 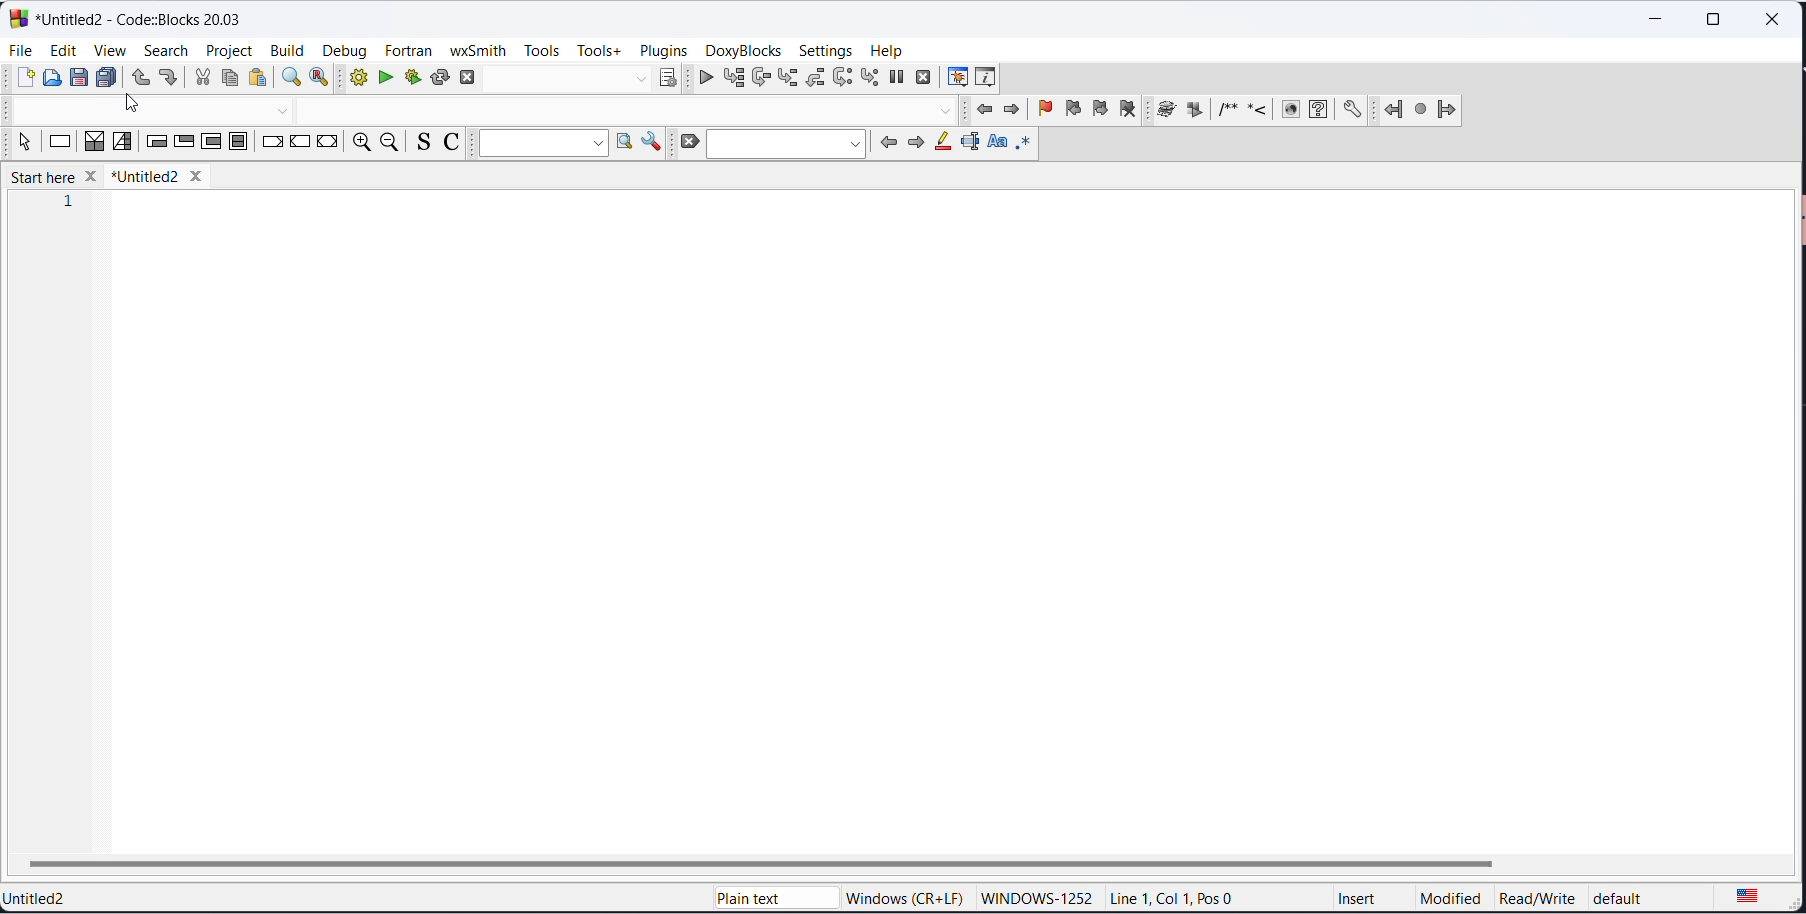 I want to click on preference, so click(x=1354, y=112).